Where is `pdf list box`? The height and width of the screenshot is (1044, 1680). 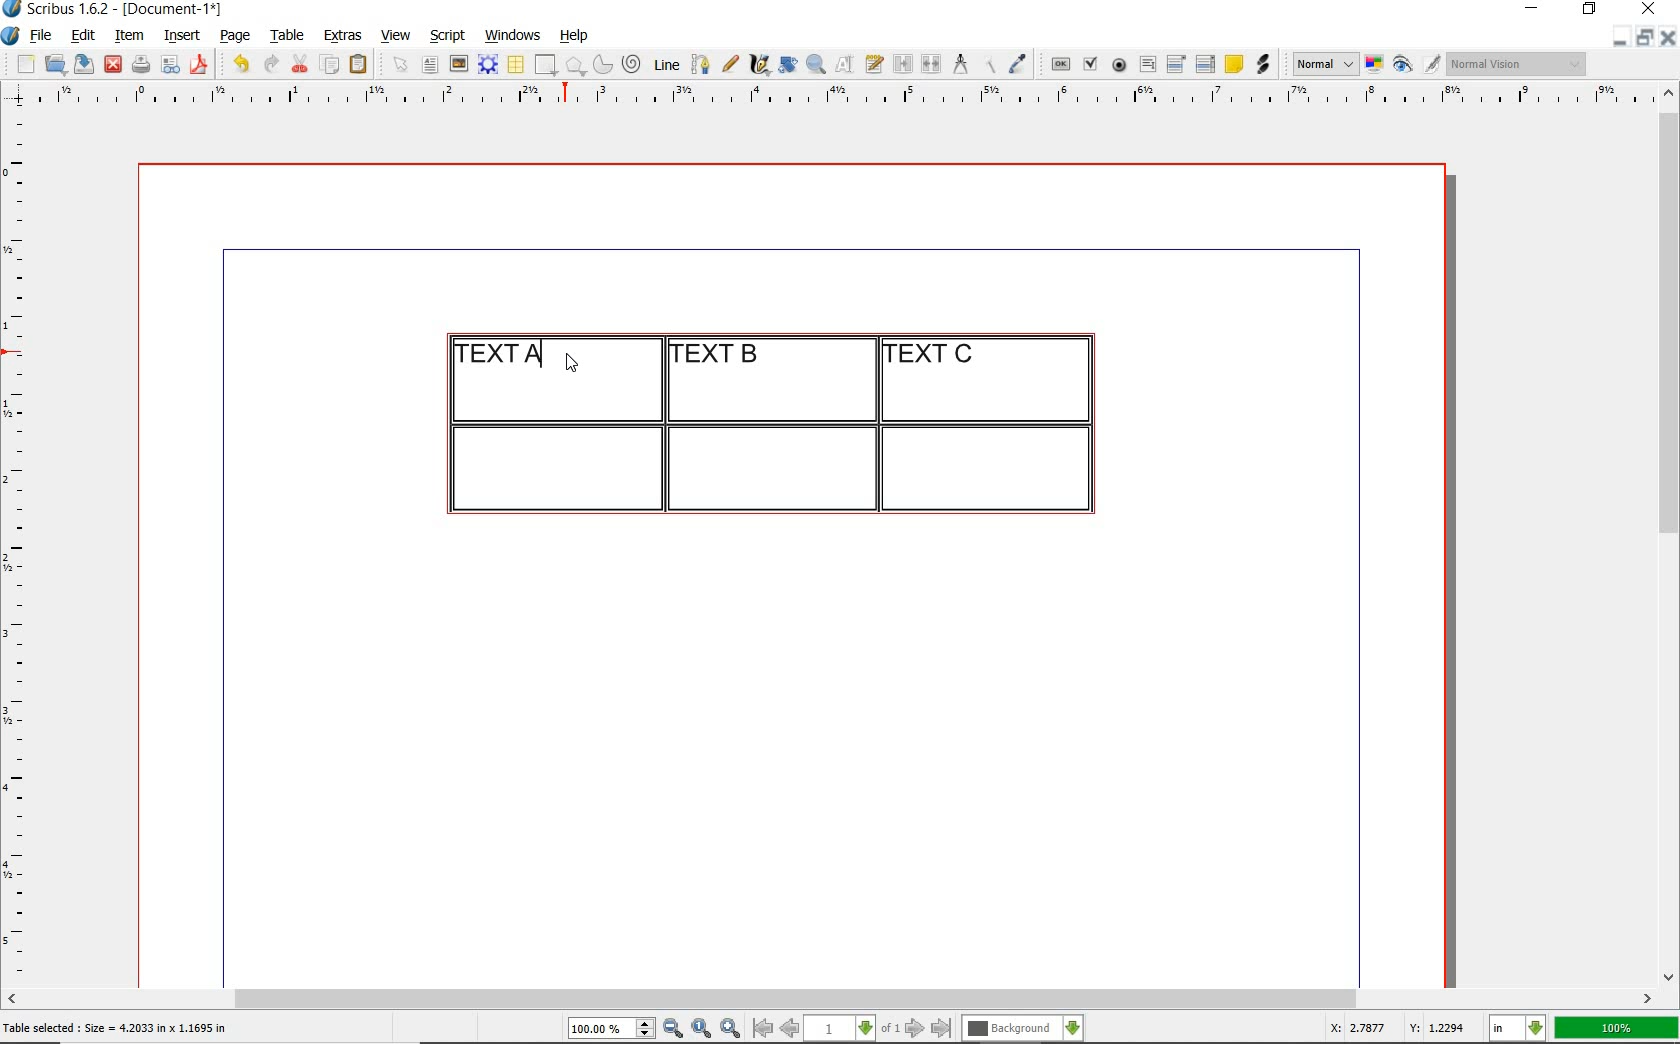
pdf list box is located at coordinates (1206, 64).